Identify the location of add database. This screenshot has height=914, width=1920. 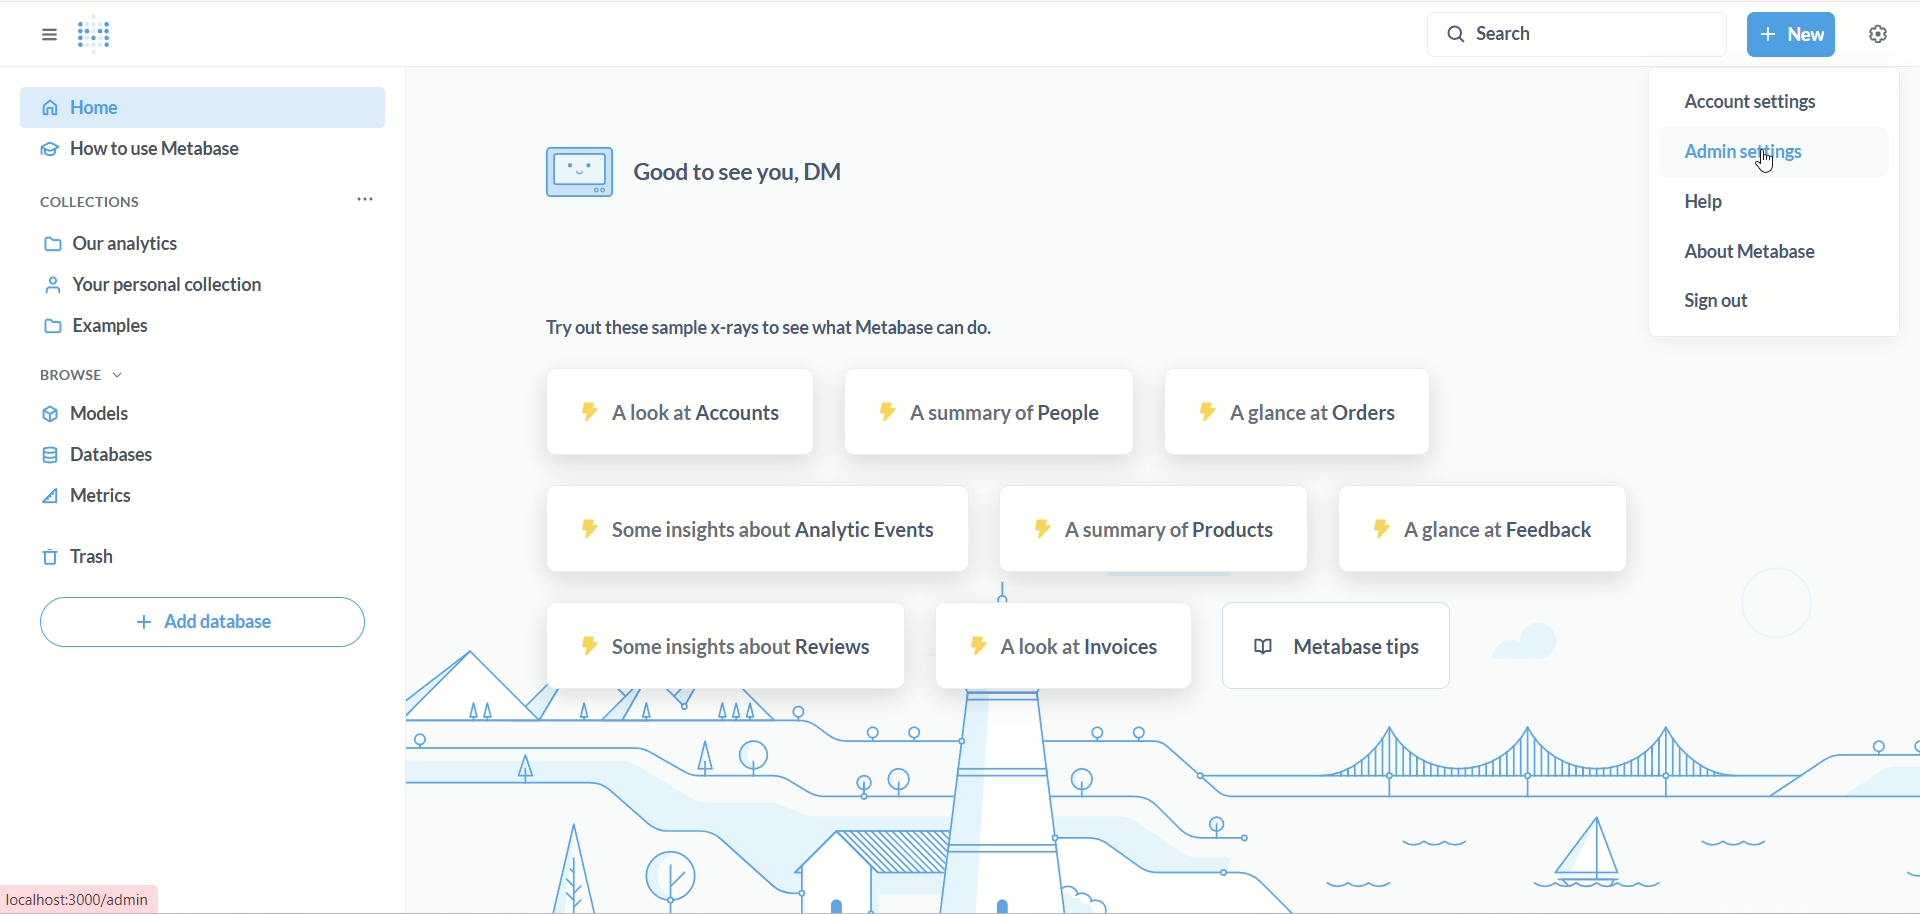
(205, 622).